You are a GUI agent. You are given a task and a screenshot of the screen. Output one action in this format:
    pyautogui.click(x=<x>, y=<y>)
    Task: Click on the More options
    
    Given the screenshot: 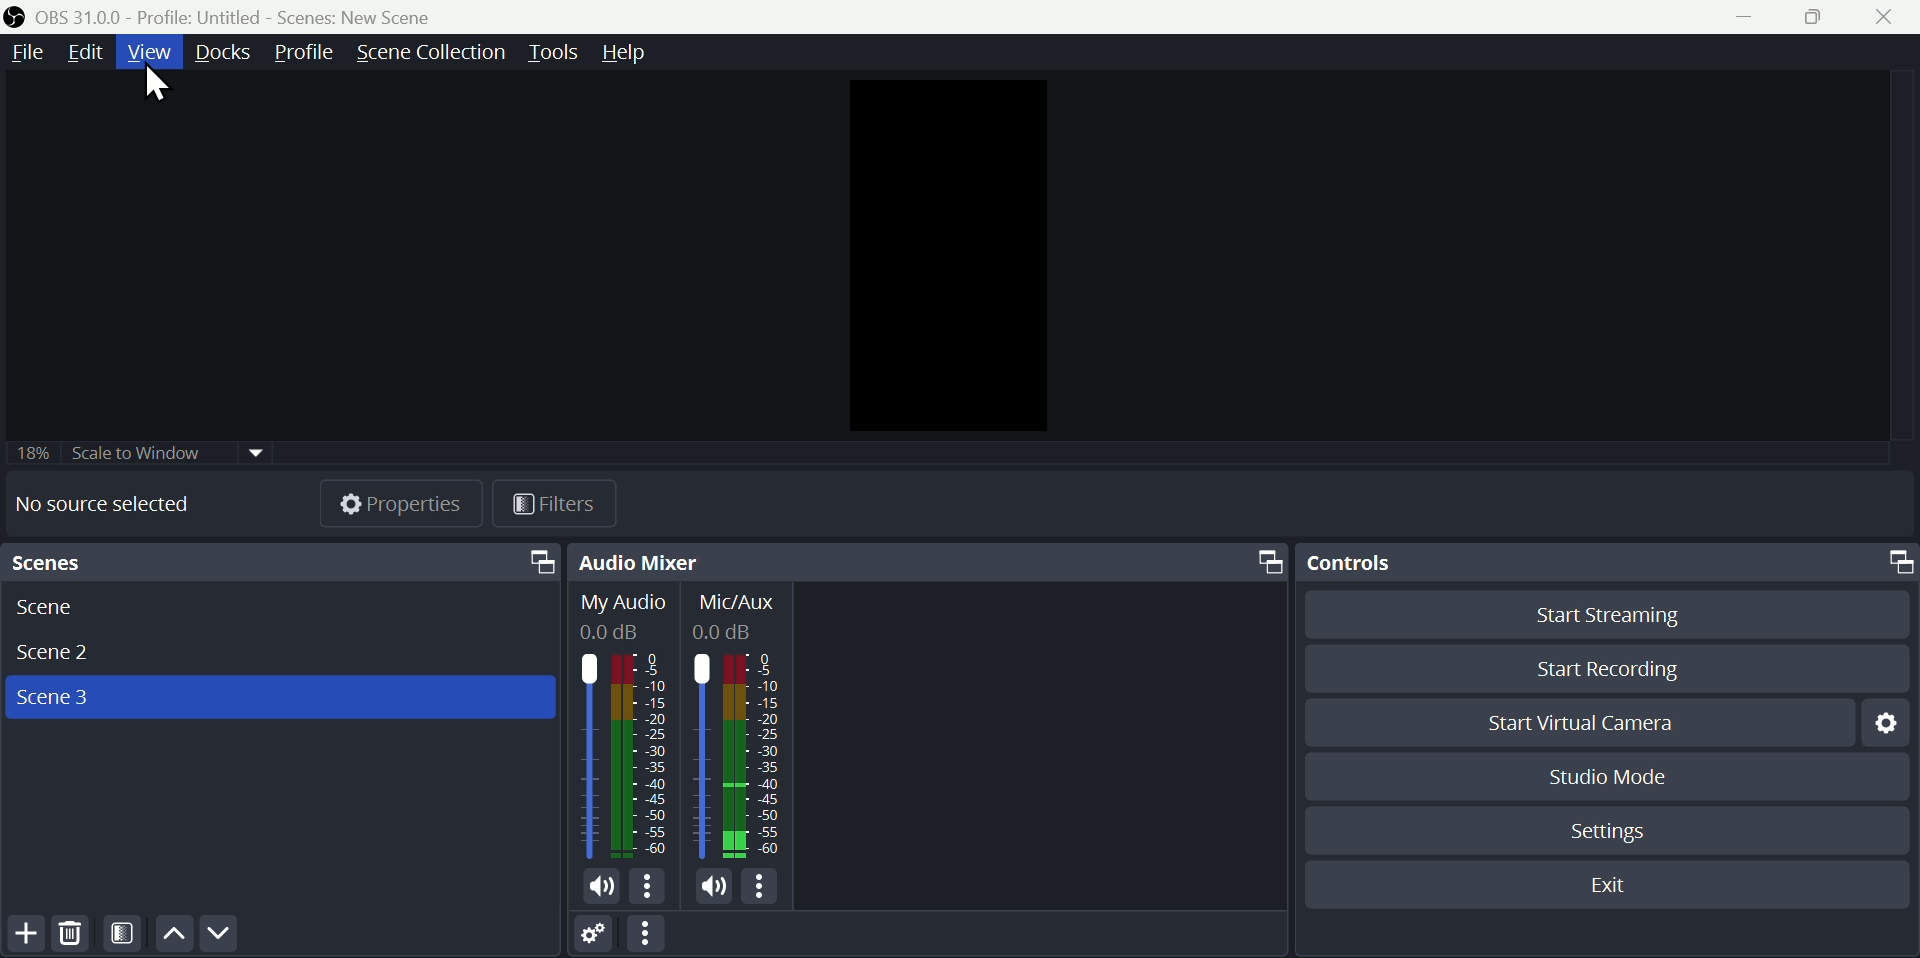 What is the action you would take?
    pyautogui.click(x=655, y=935)
    